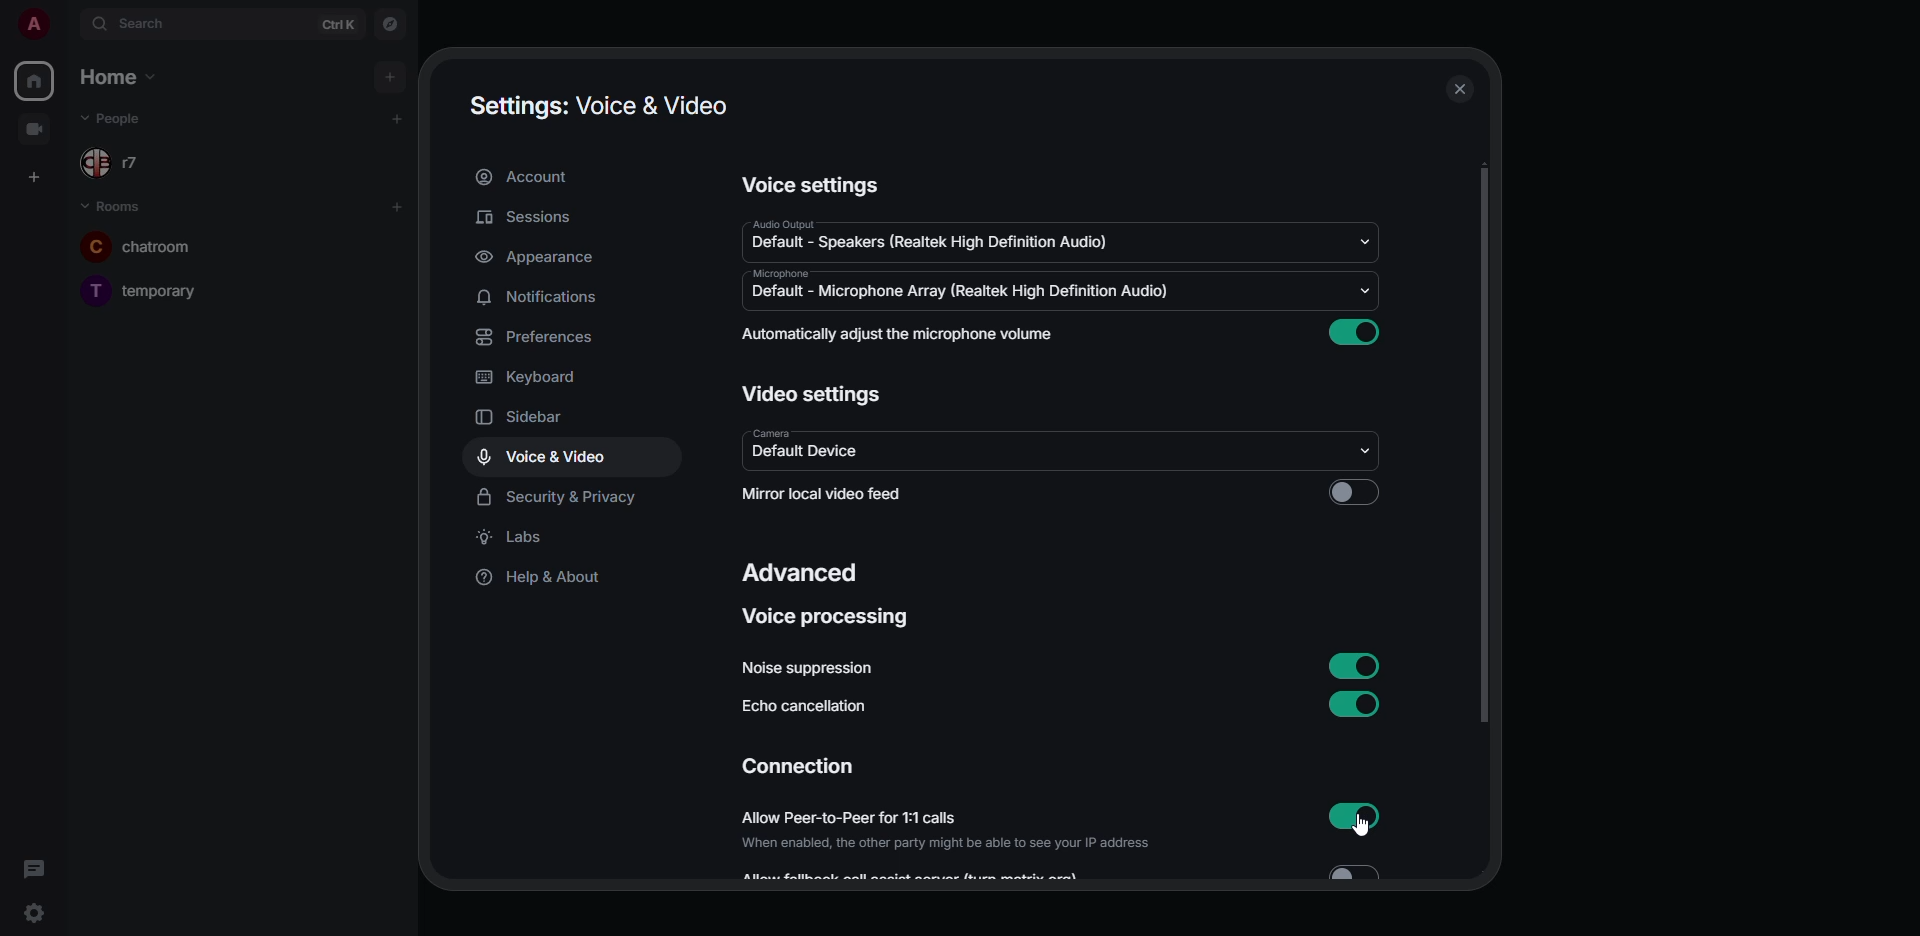 Image resolution: width=1920 pixels, height=936 pixels. Describe the element at coordinates (1354, 328) in the screenshot. I see `enabled` at that location.